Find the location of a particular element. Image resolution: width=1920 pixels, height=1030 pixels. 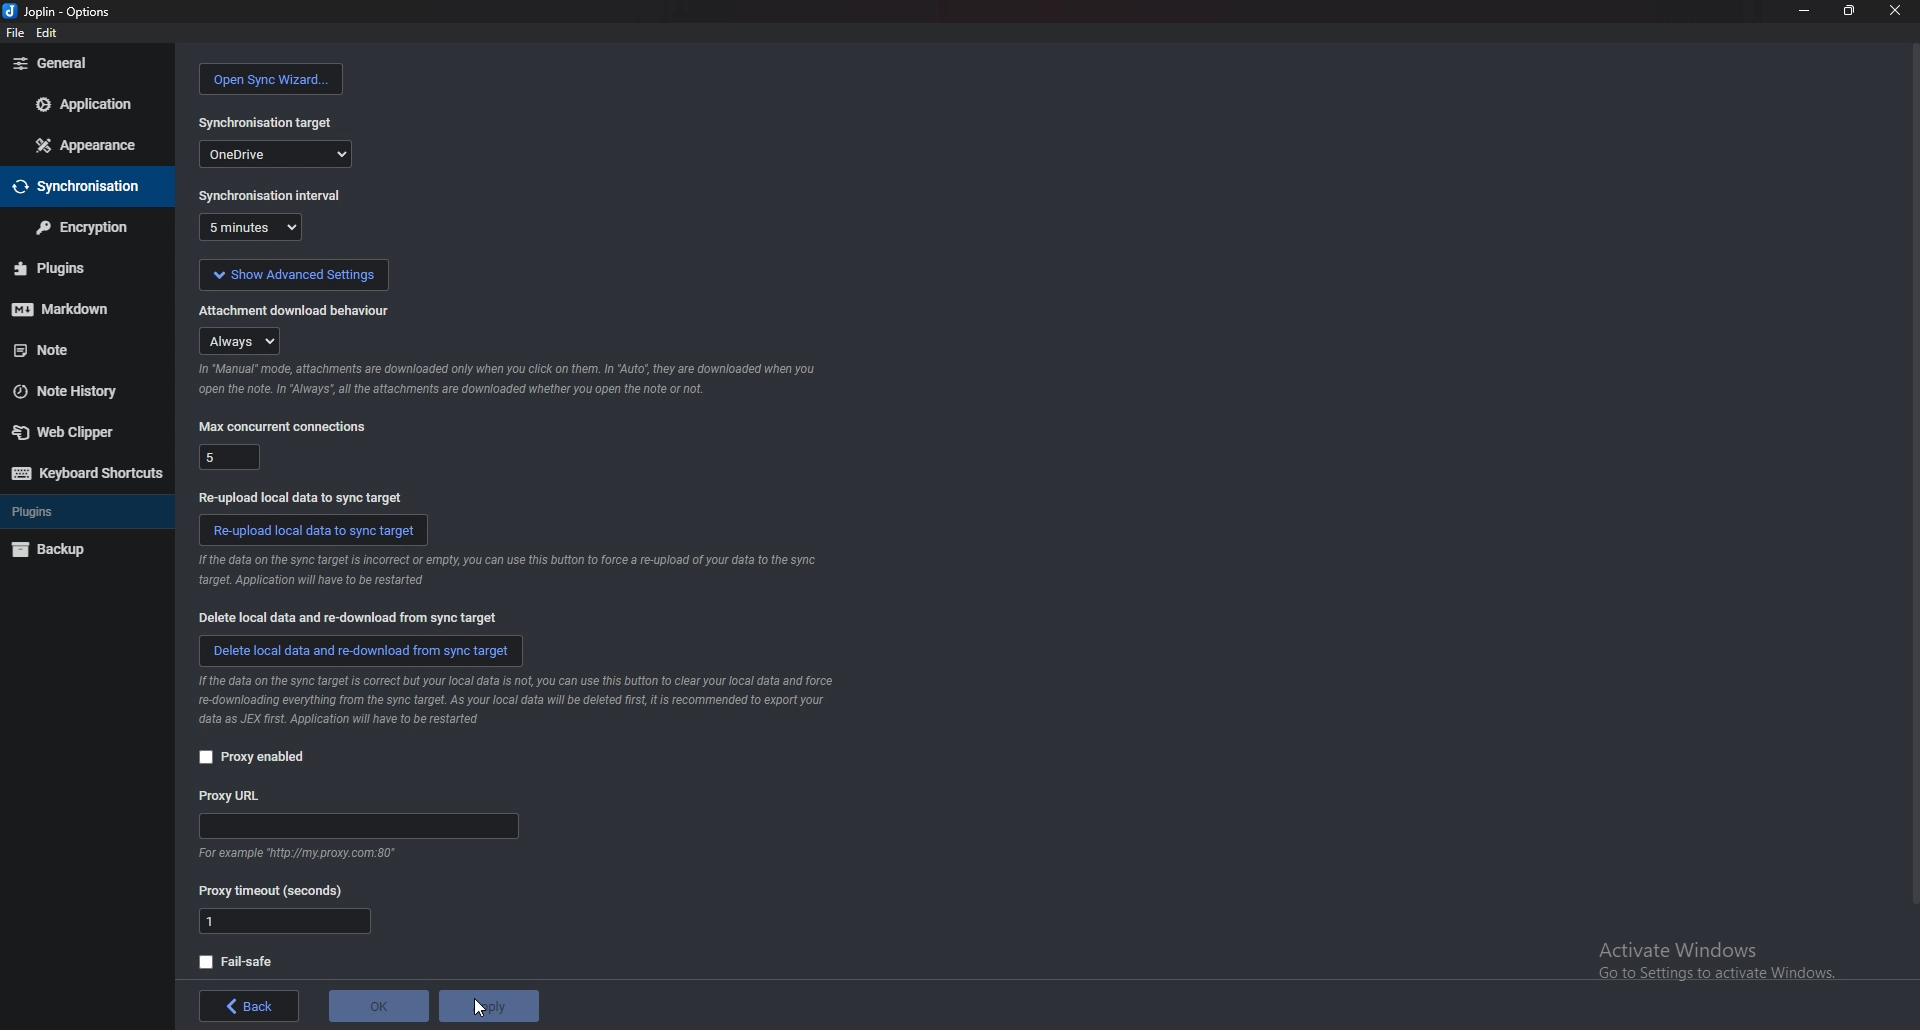

proxy timeout is located at coordinates (273, 891).